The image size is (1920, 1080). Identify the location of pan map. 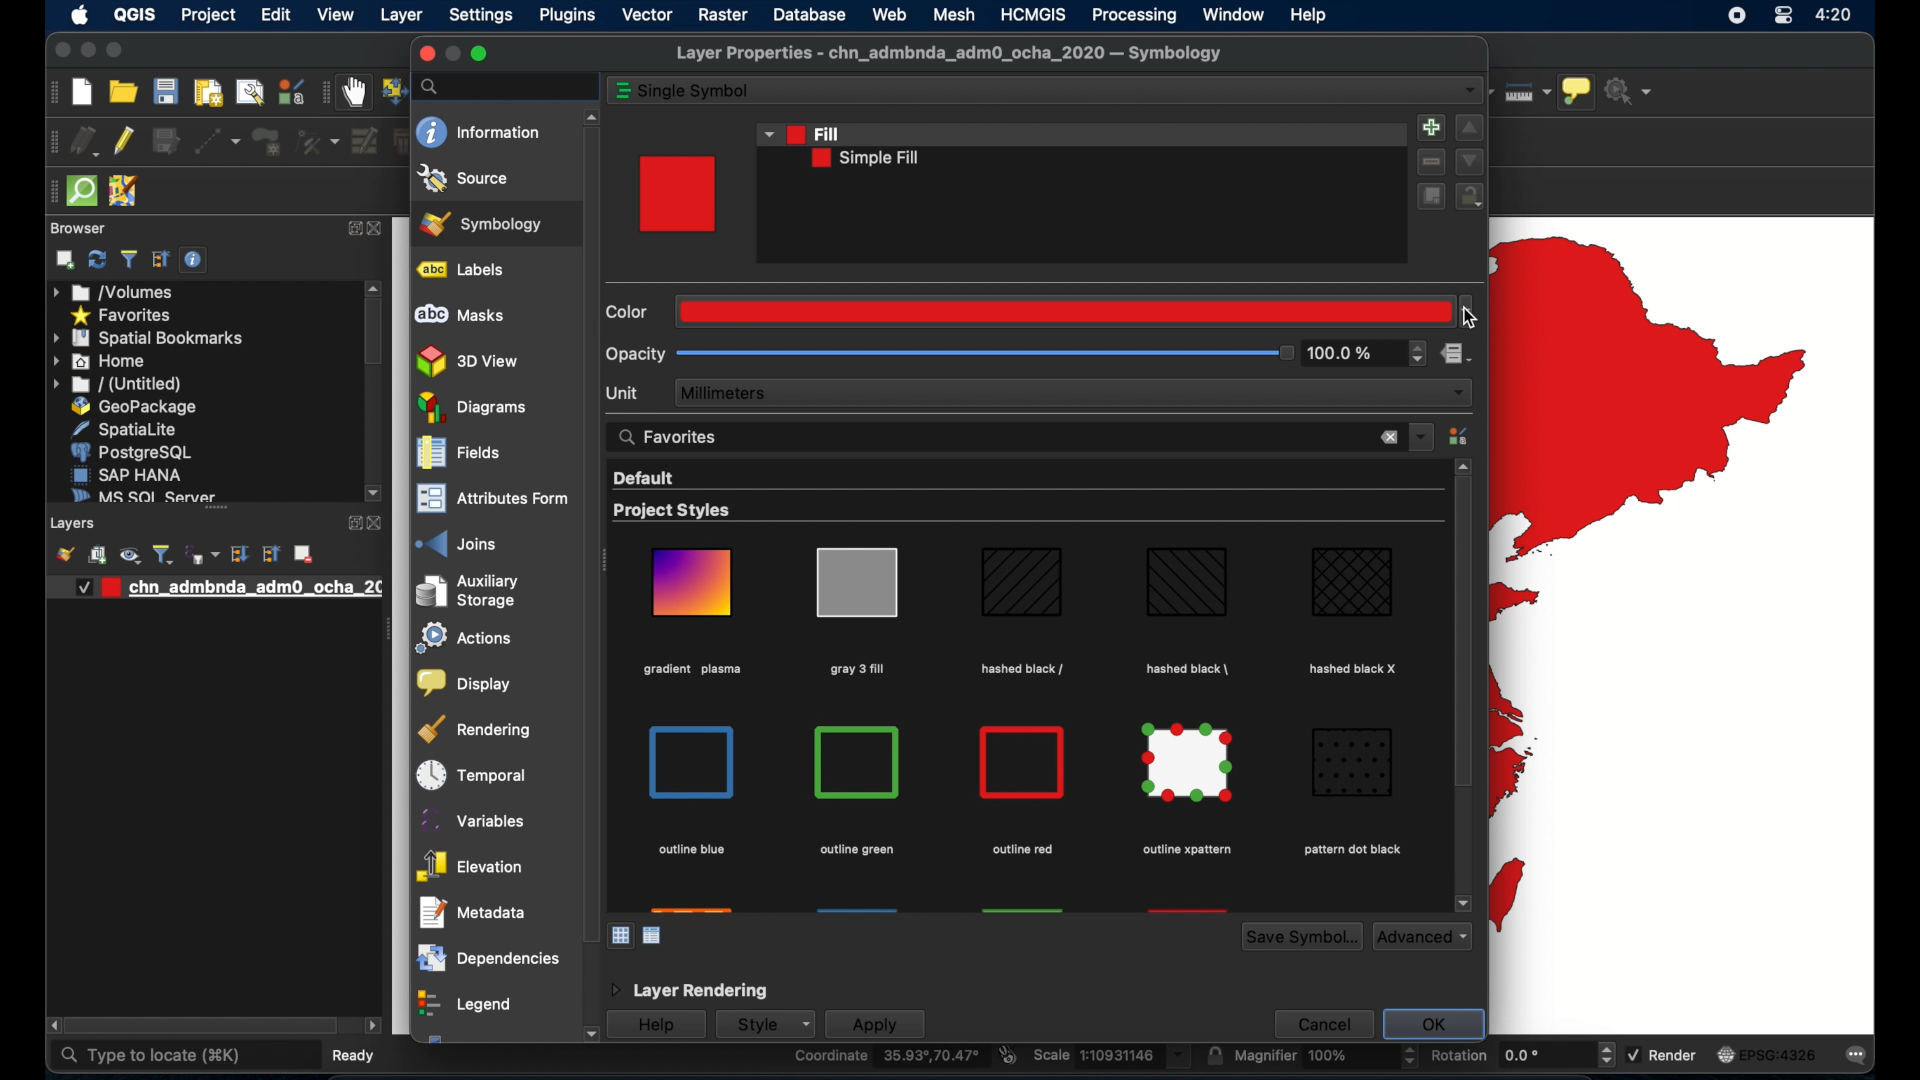
(354, 94).